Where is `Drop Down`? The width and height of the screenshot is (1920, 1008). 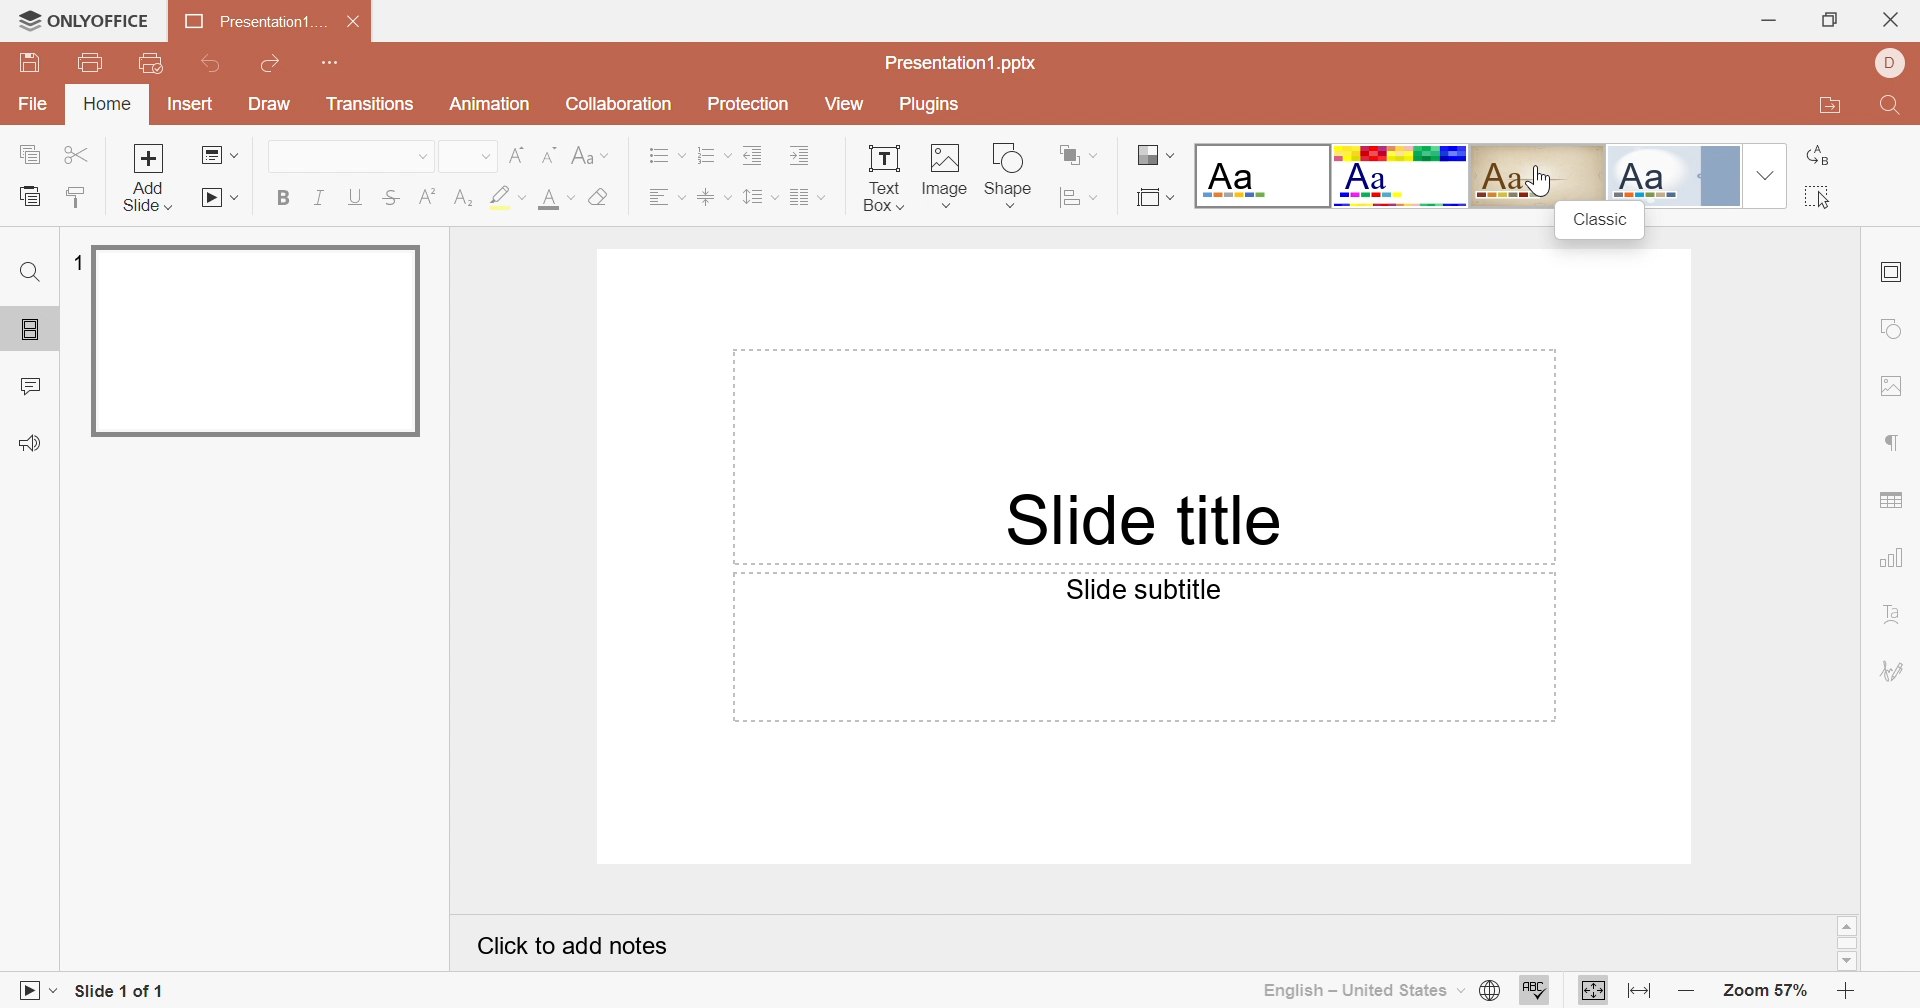
Drop Down is located at coordinates (1093, 195).